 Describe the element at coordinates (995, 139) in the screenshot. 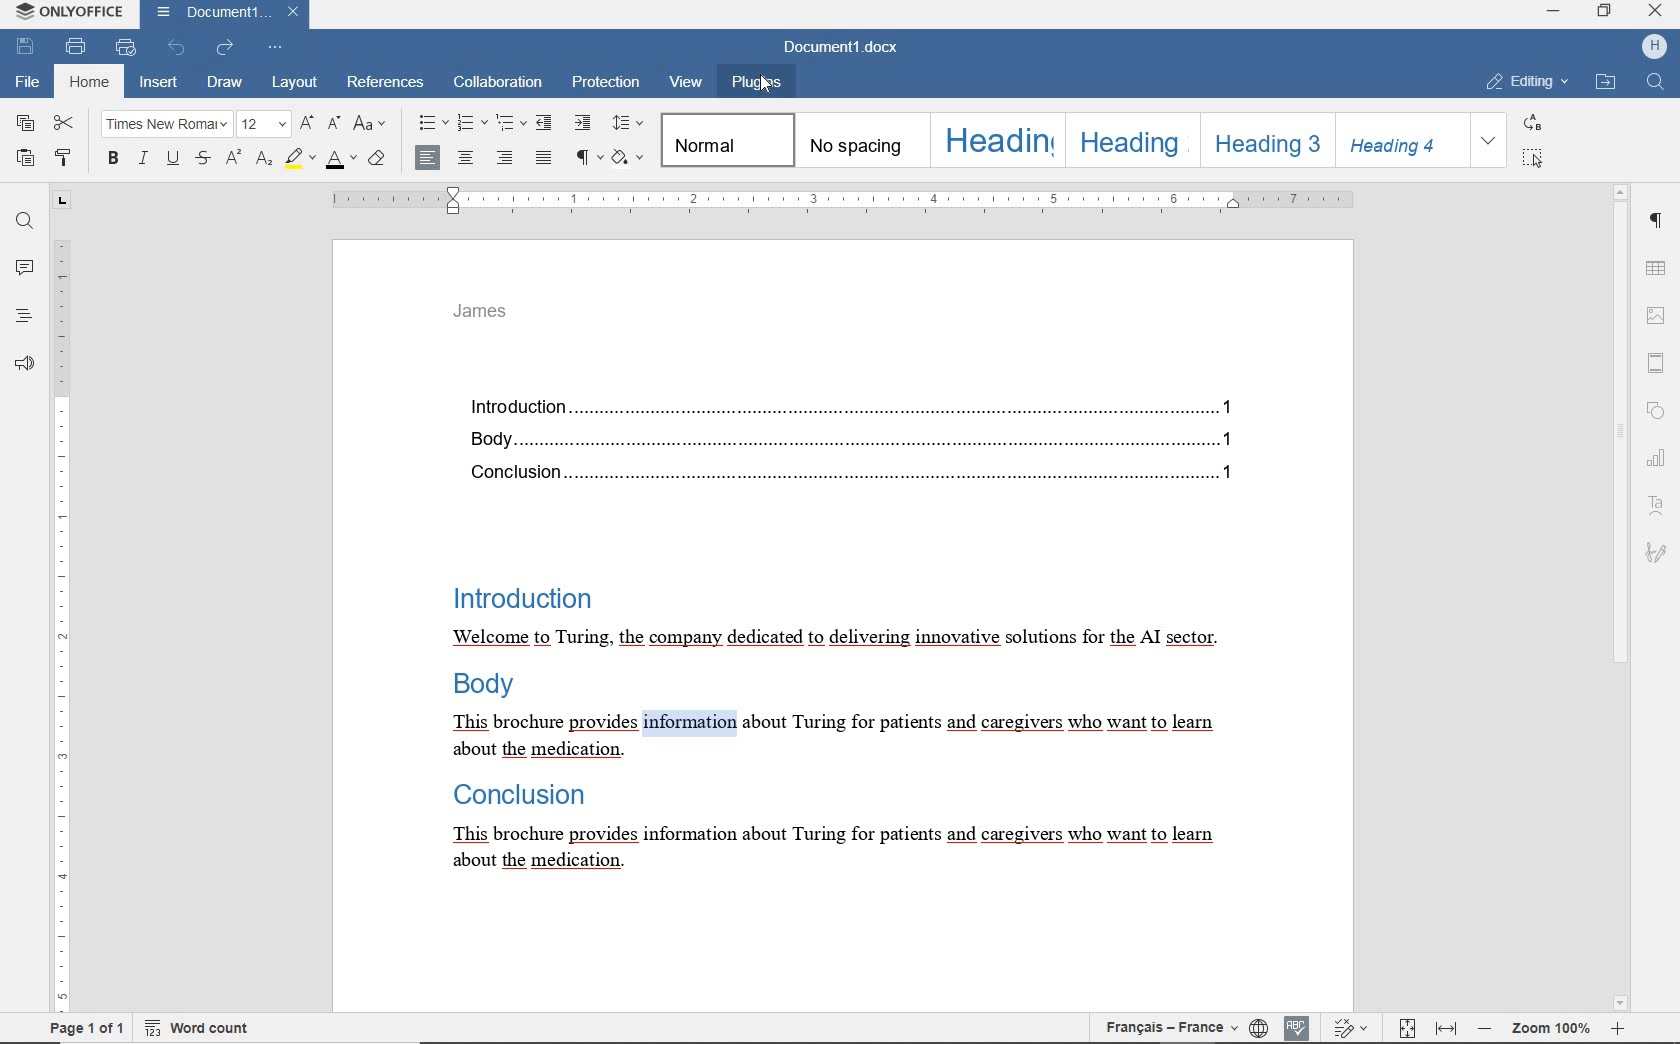

I see `HEADING 1` at that location.